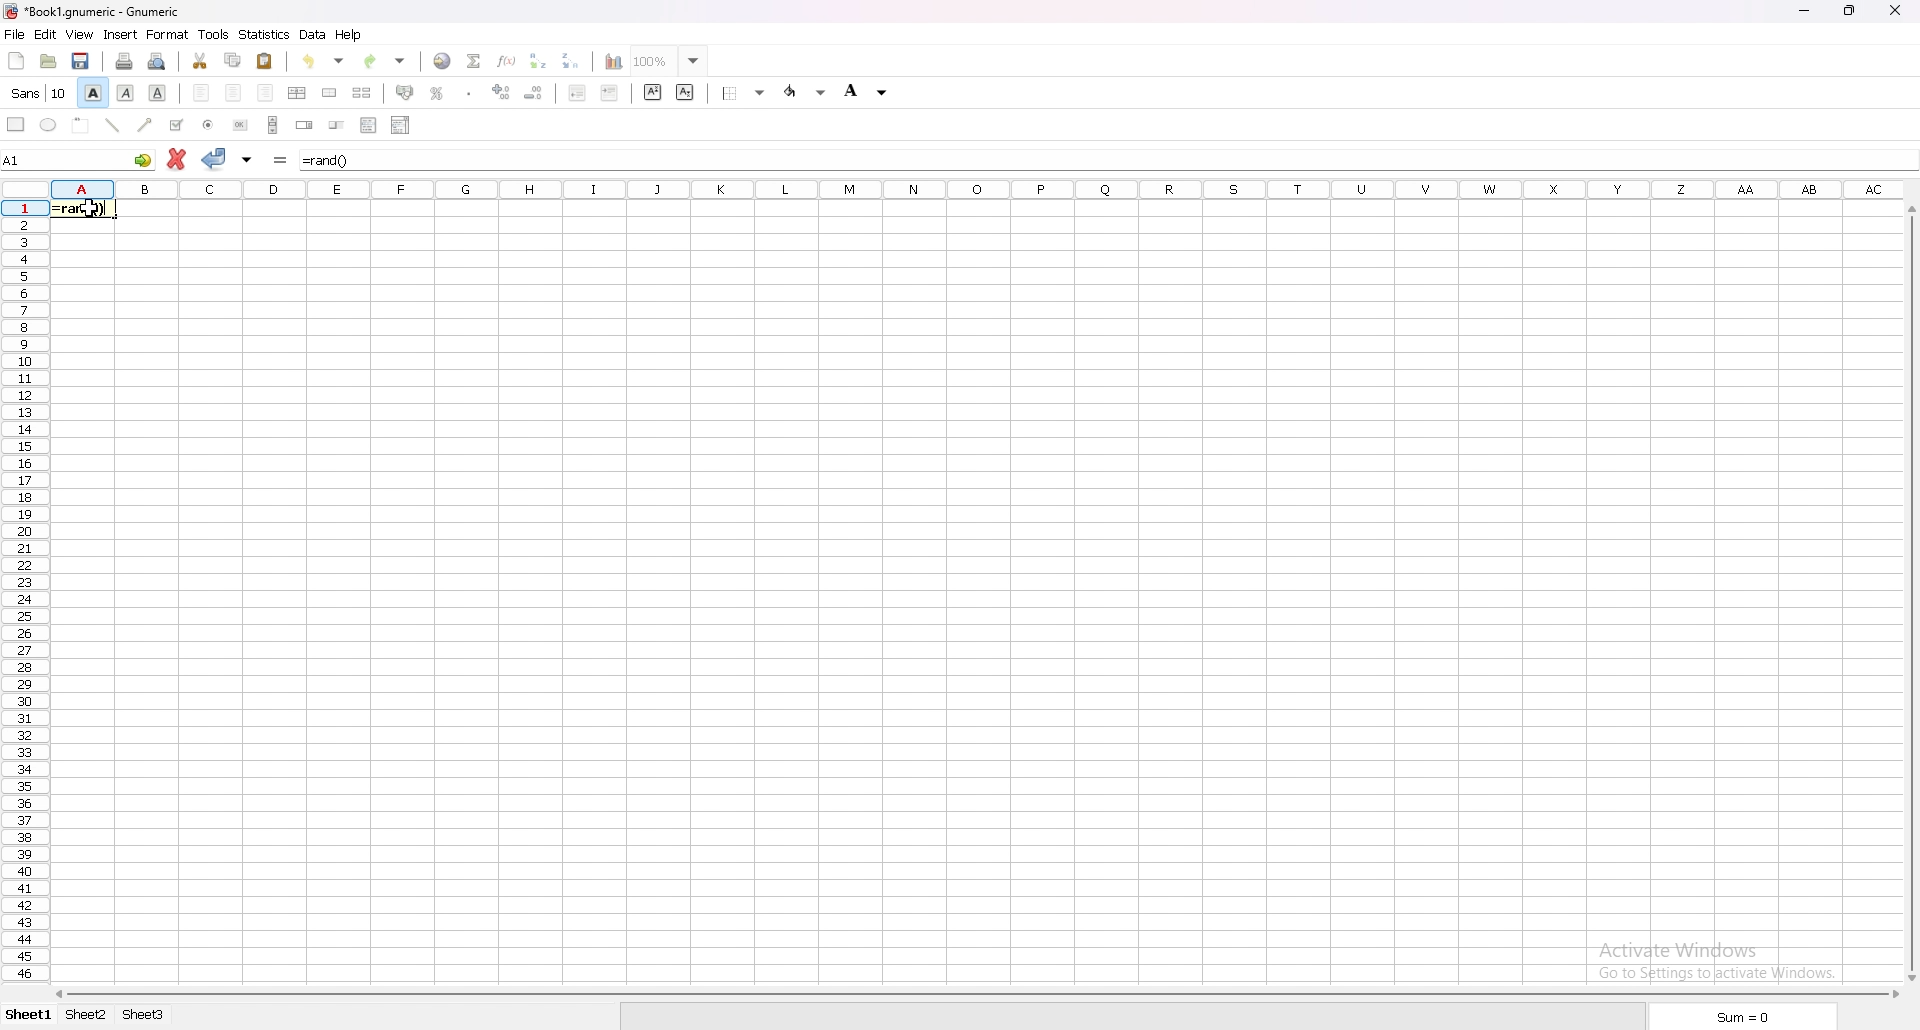  Describe the element at coordinates (81, 209) in the screenshot. I see `formula` at that location.